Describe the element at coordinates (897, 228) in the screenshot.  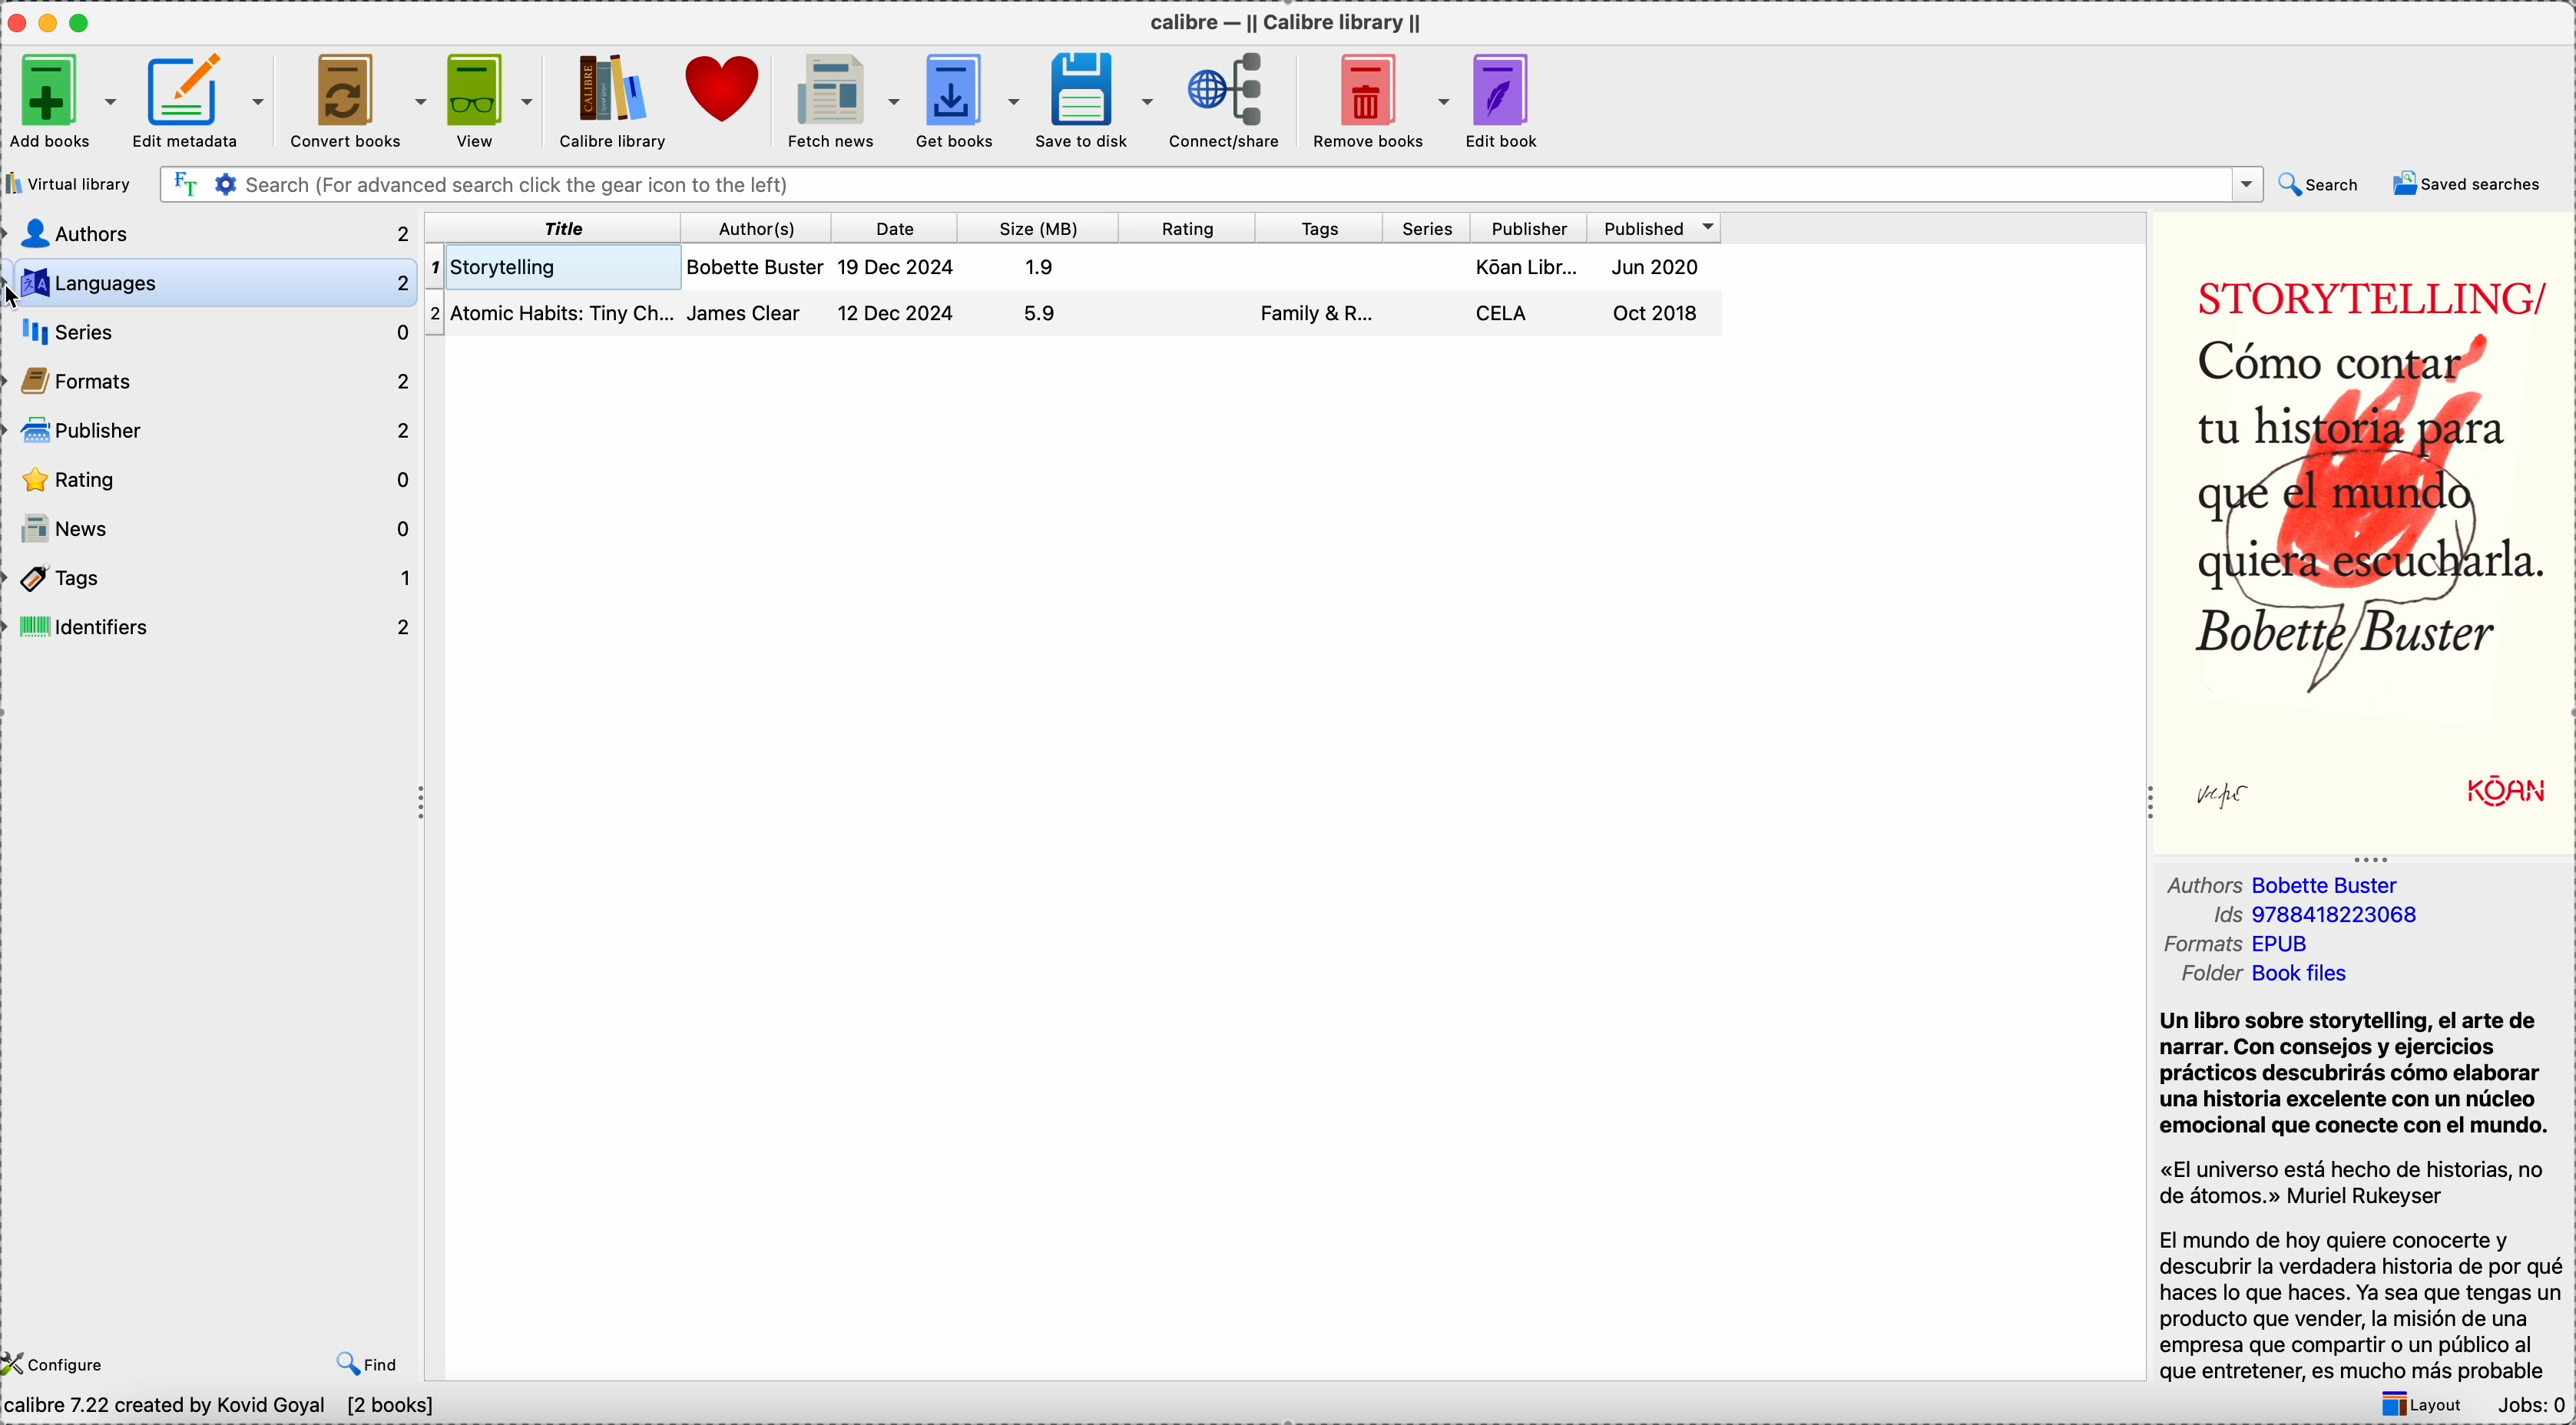
I see `date` at that location.